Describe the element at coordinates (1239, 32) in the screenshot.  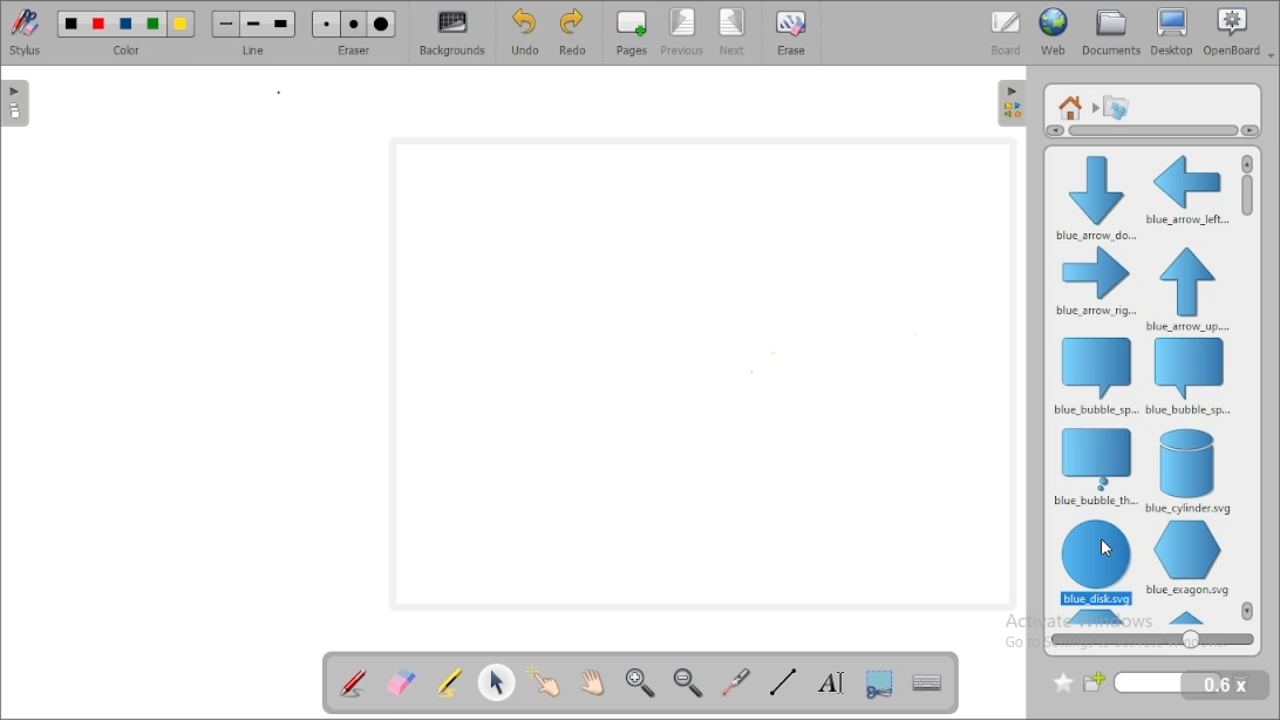
I see `openboard` at that location.